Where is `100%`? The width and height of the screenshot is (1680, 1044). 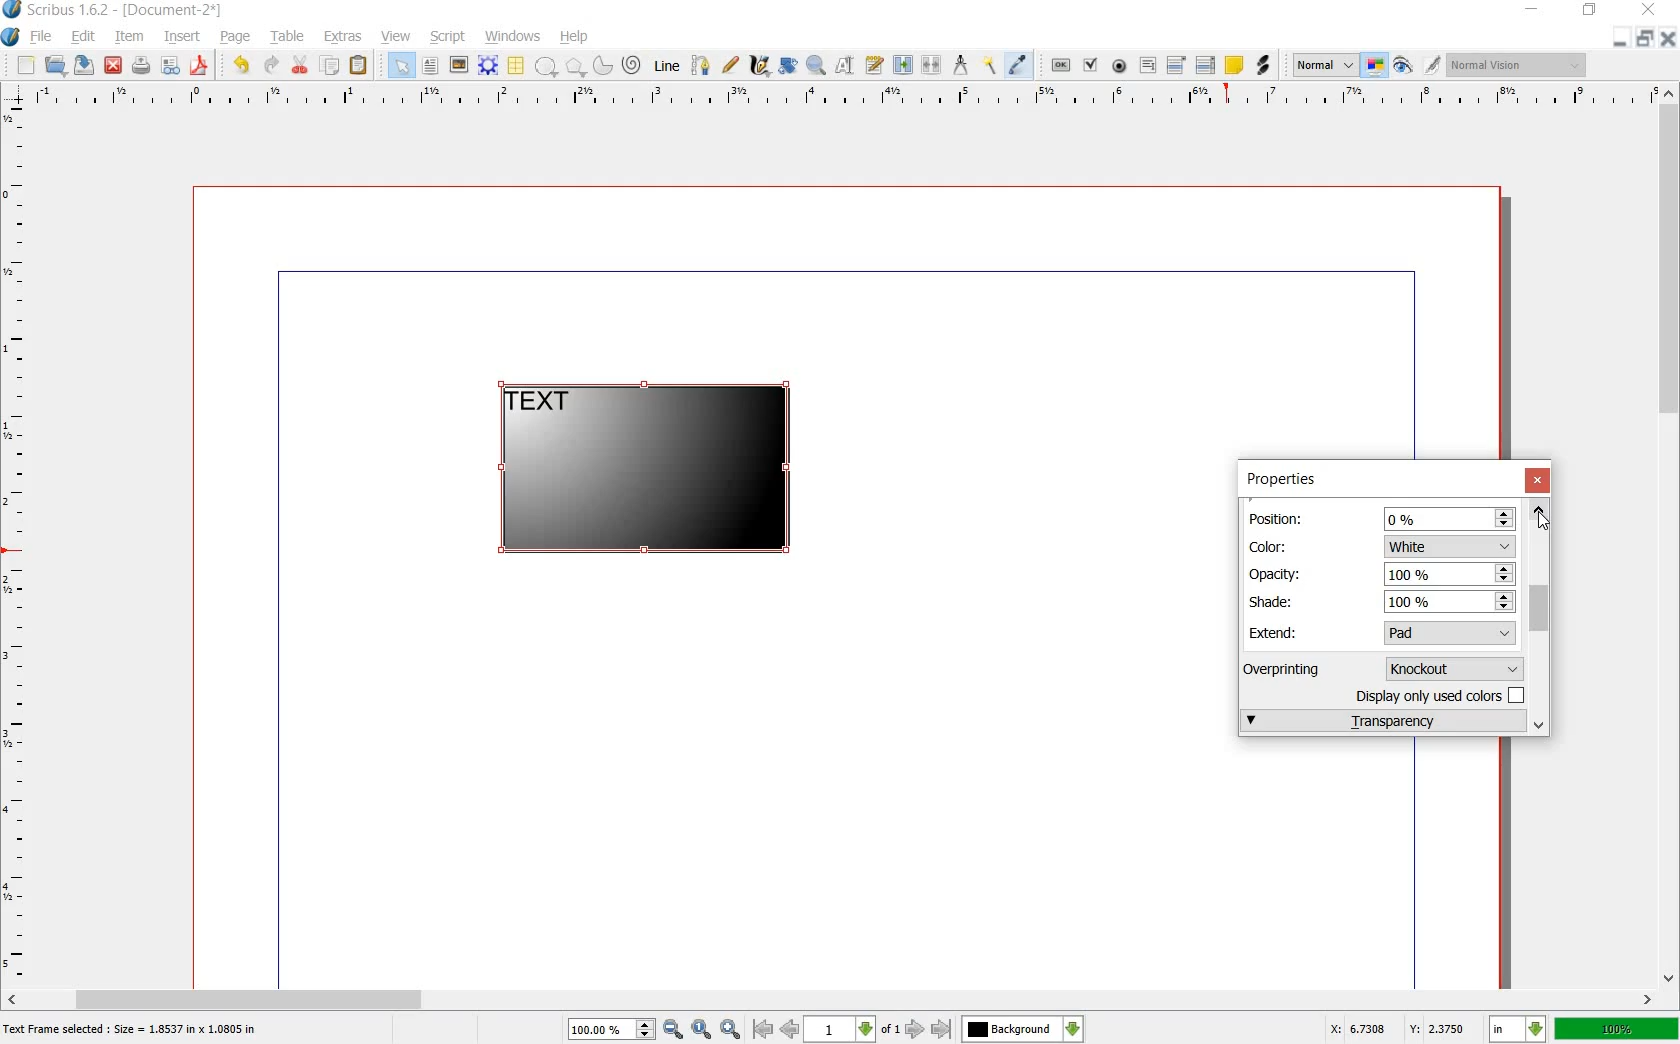 100% is located at coordinates (1617, 1028).